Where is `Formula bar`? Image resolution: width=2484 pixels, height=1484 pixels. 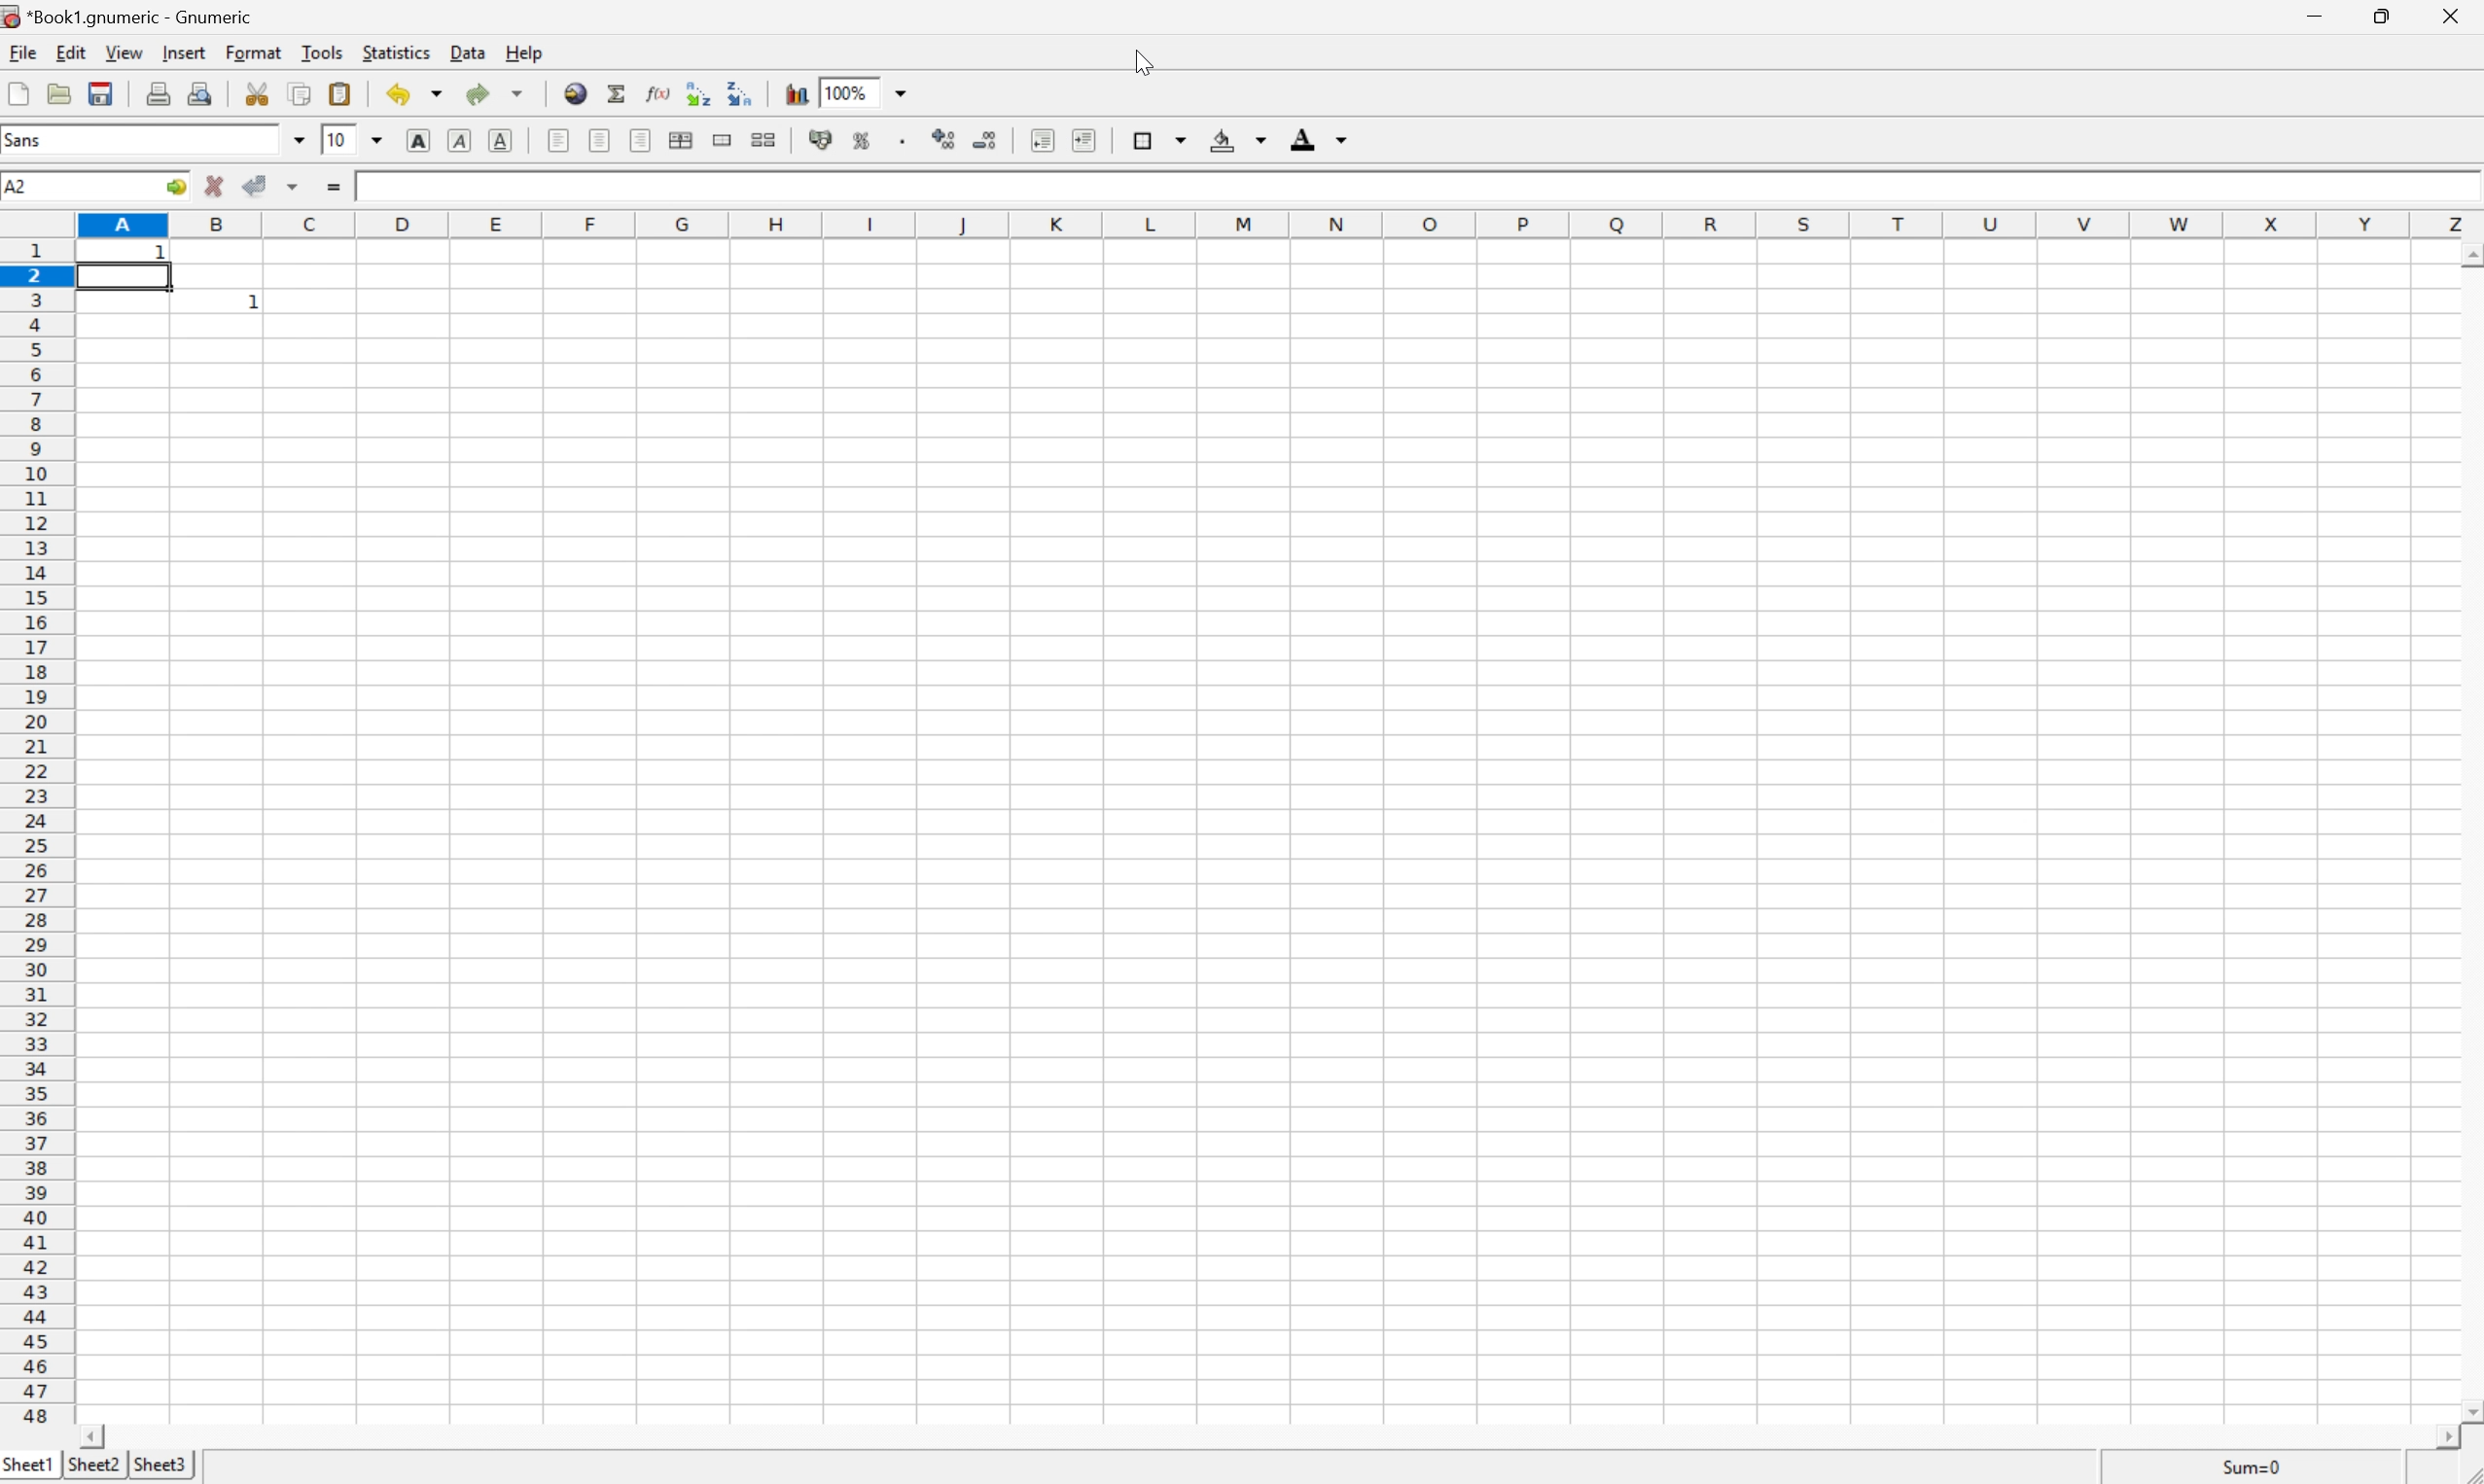
Formula bar is located at coordinates (1421, 191).